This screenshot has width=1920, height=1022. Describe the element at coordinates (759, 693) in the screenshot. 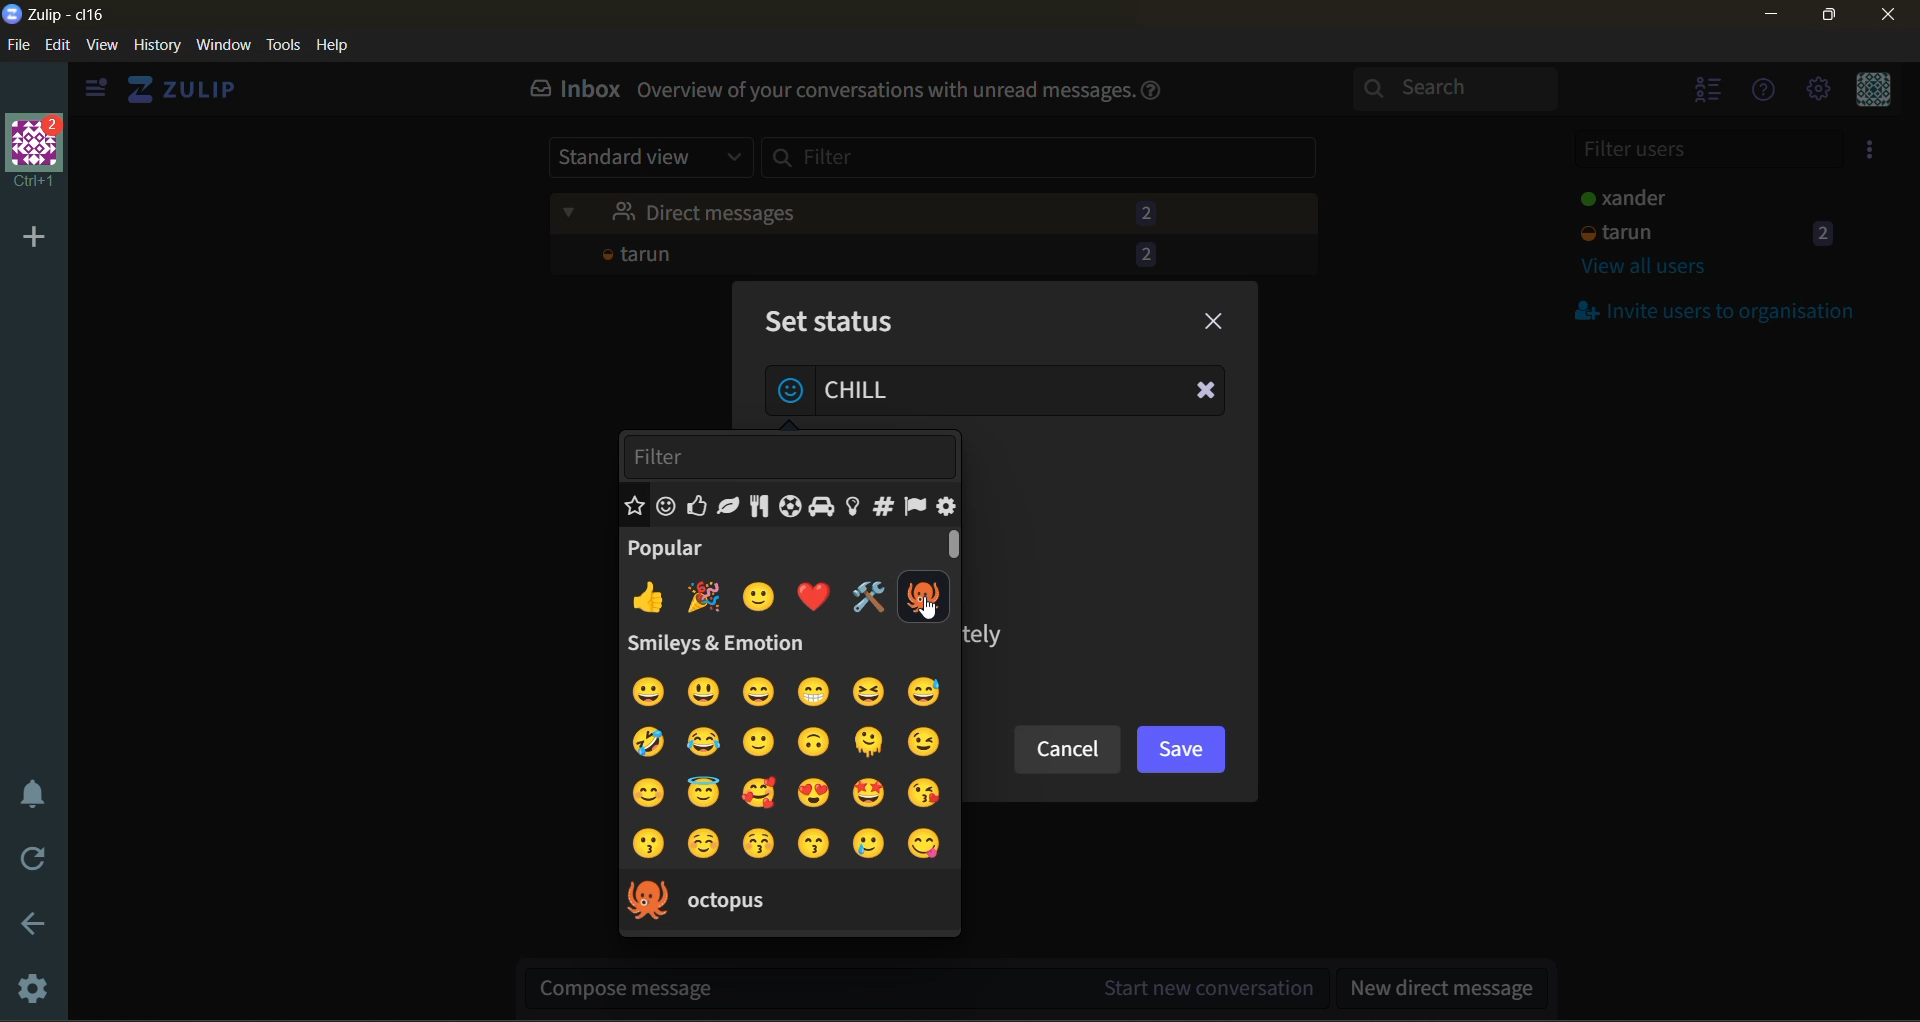

I see `emoji` at that location.